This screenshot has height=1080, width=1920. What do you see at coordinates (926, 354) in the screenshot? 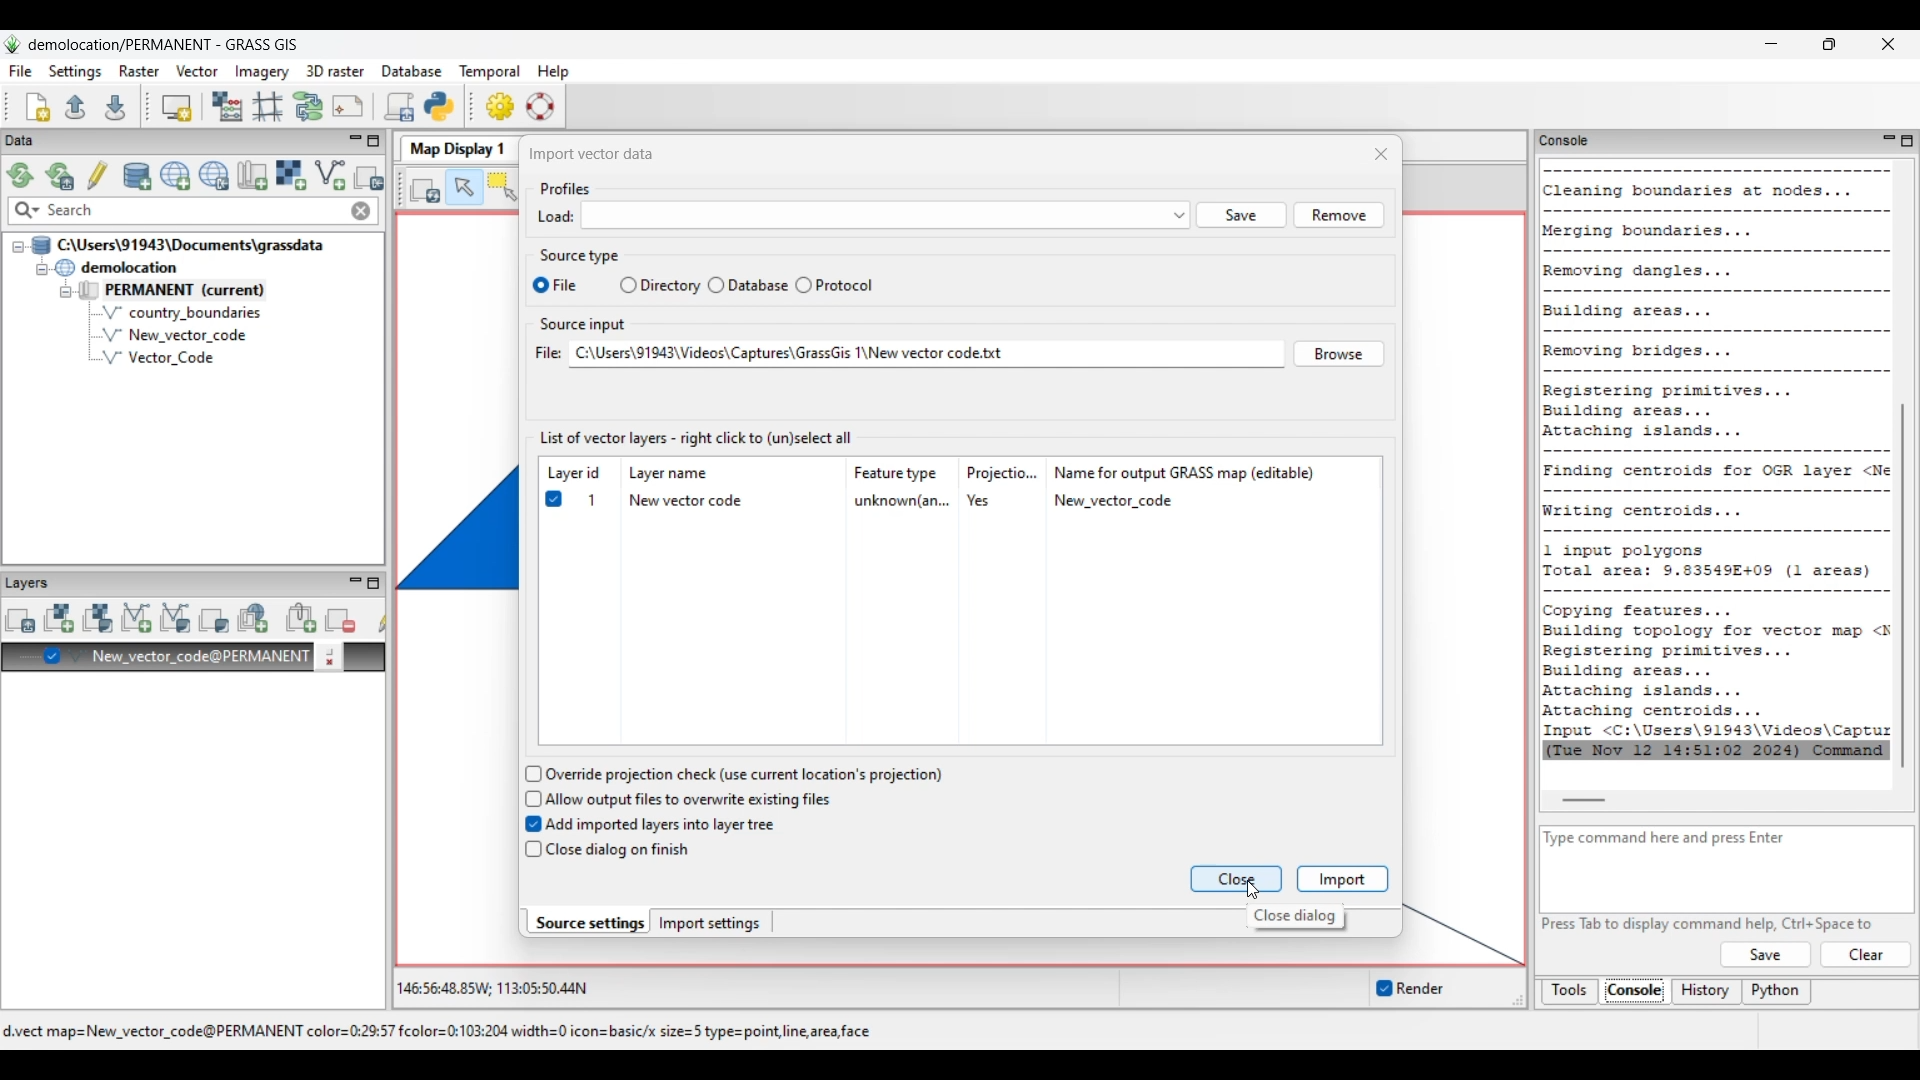
I see `File pathway of selected file` at bounding box center [926, 354].